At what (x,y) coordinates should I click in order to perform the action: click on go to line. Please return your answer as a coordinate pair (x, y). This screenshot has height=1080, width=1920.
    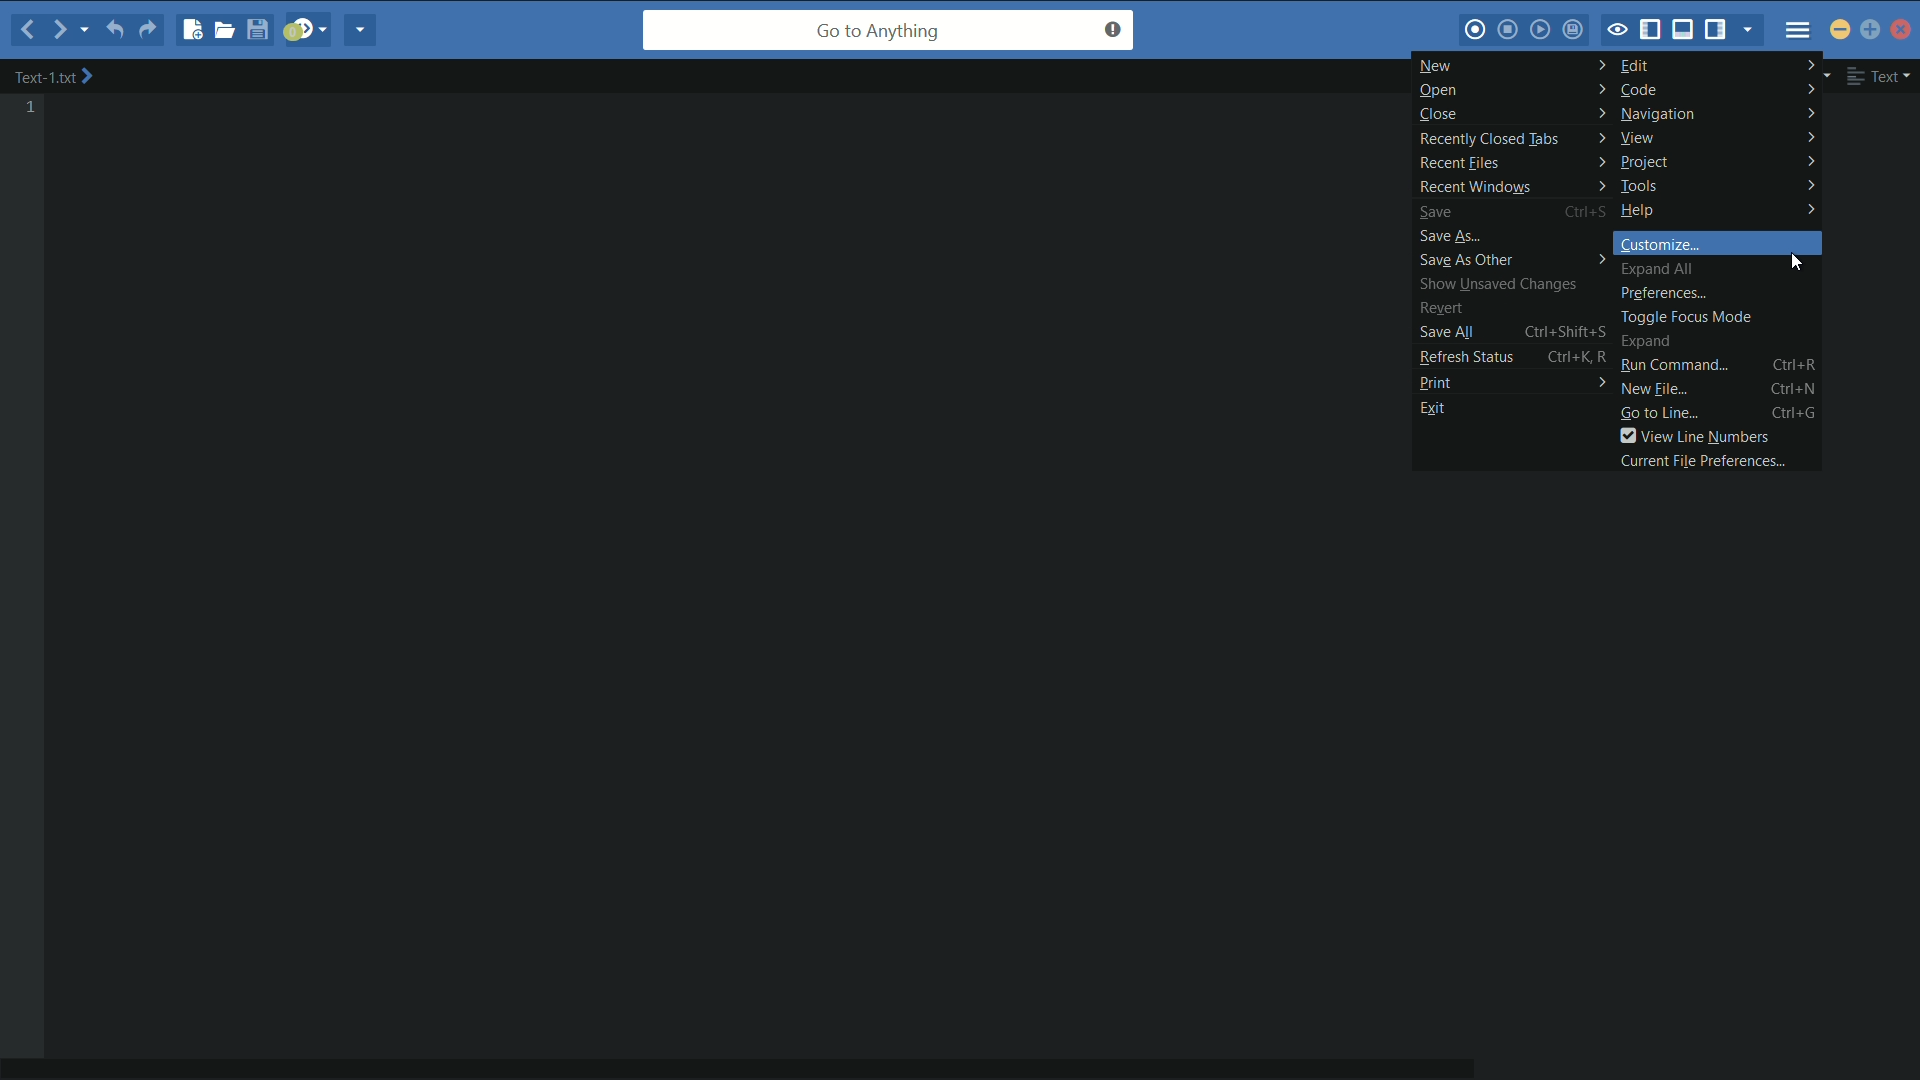
    Looking at the image, I should click on (1659, 413).